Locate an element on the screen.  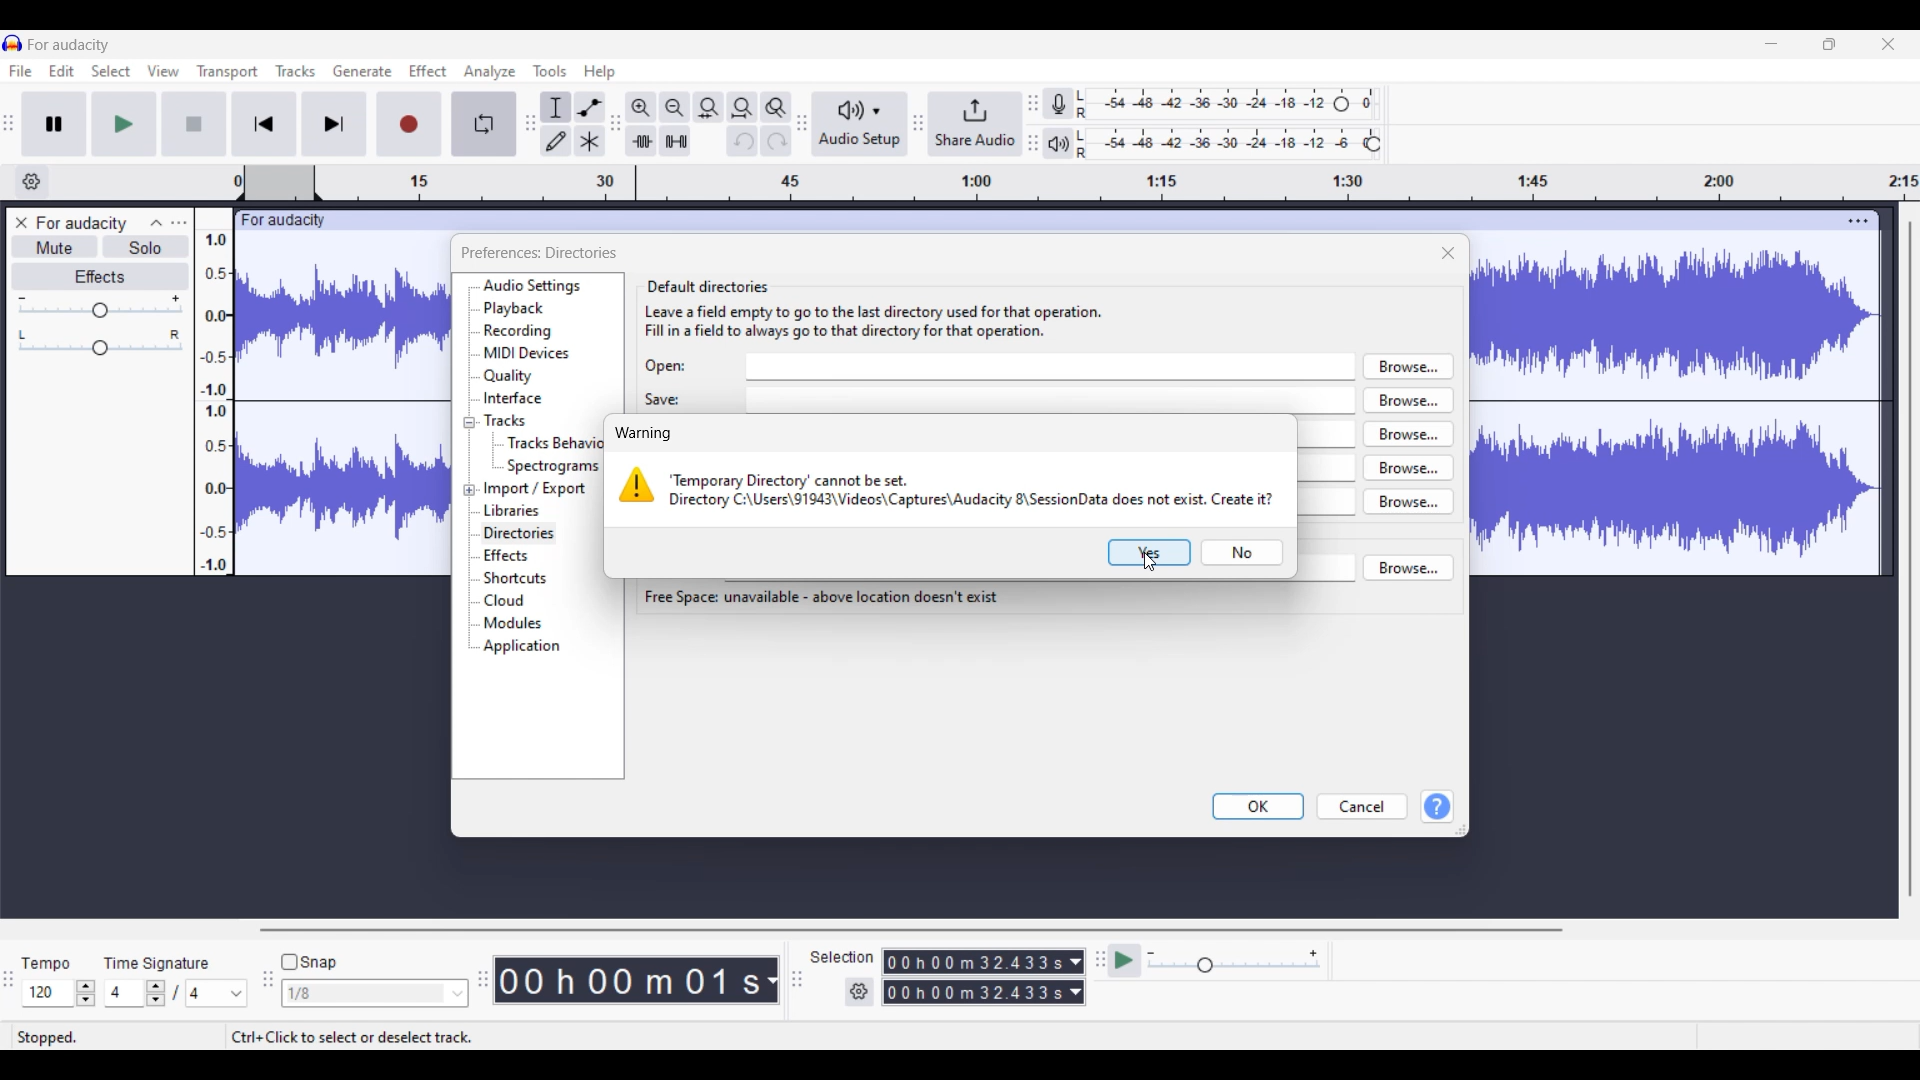
Redo is located at coordinates (776, 140).